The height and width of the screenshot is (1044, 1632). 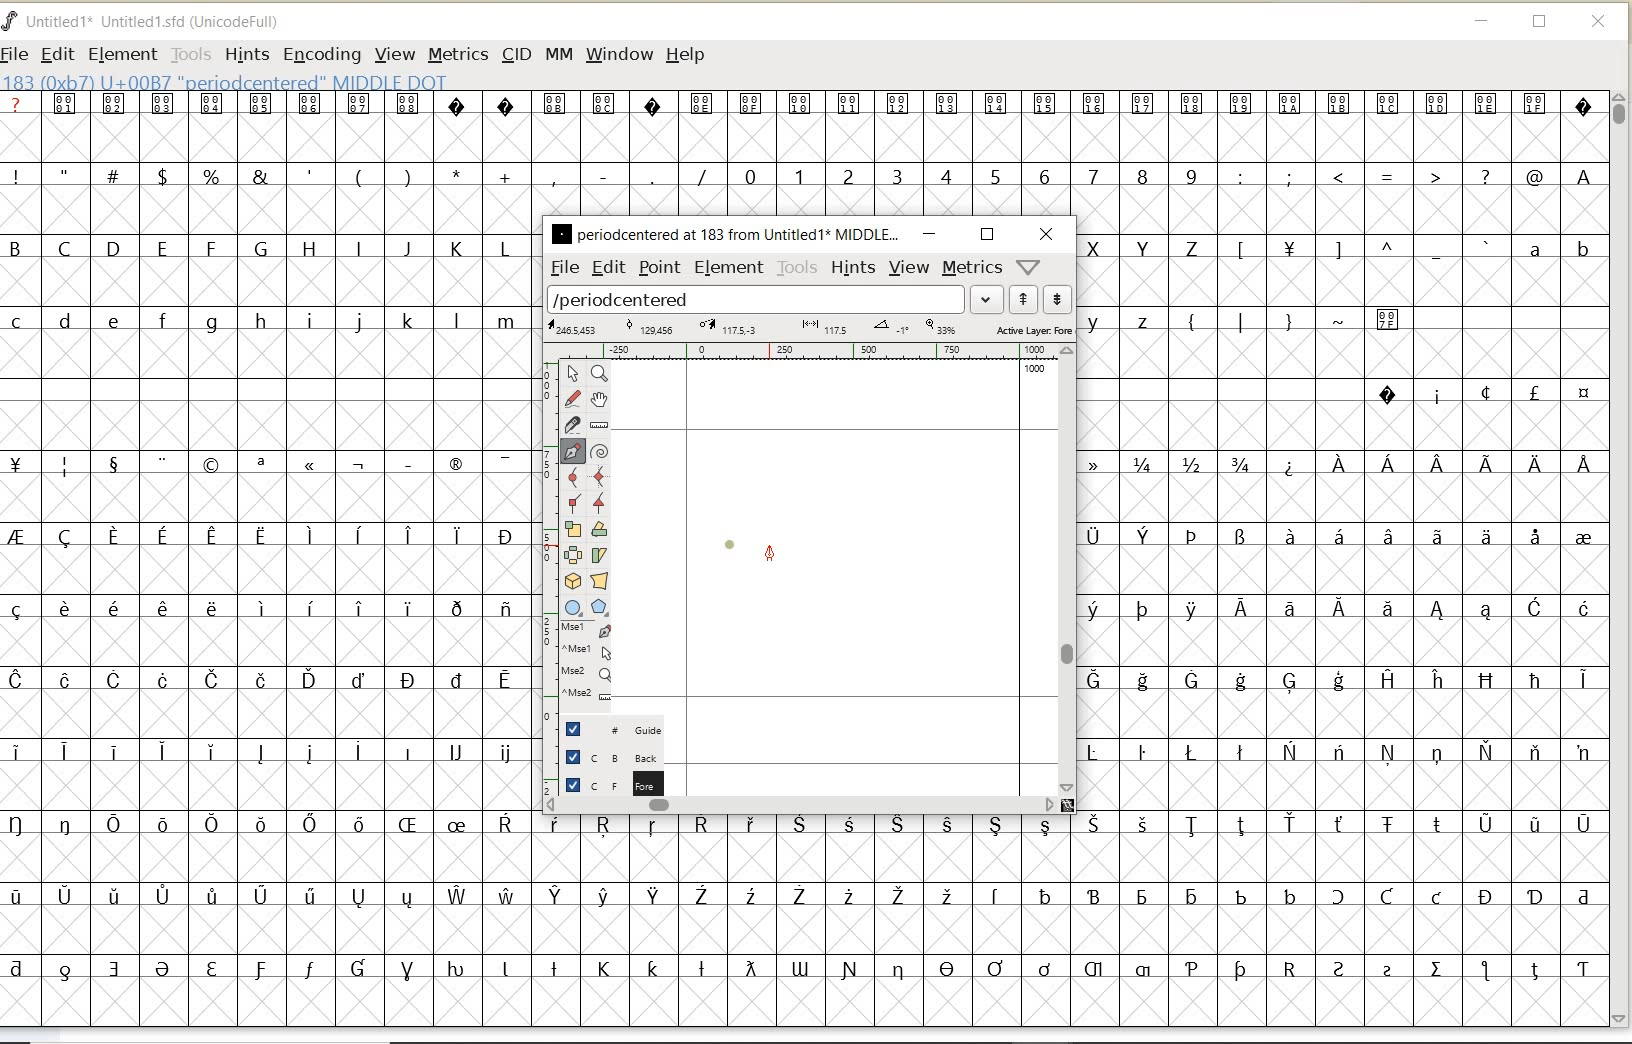 I want to click on CID, so click(x=516, y=57).